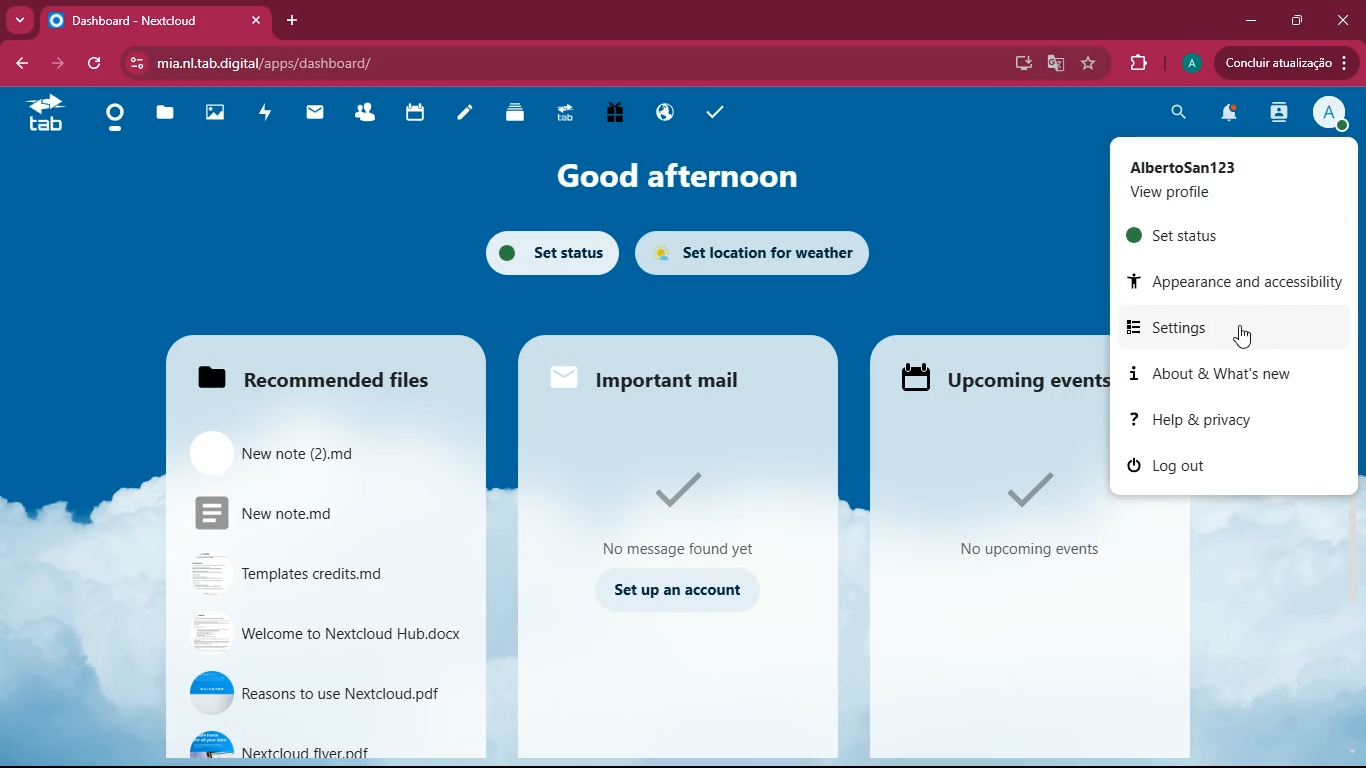  What do you see at coordinates (366, 112) in the screenshot?
I see `friends` at bounding box center [366, 112].